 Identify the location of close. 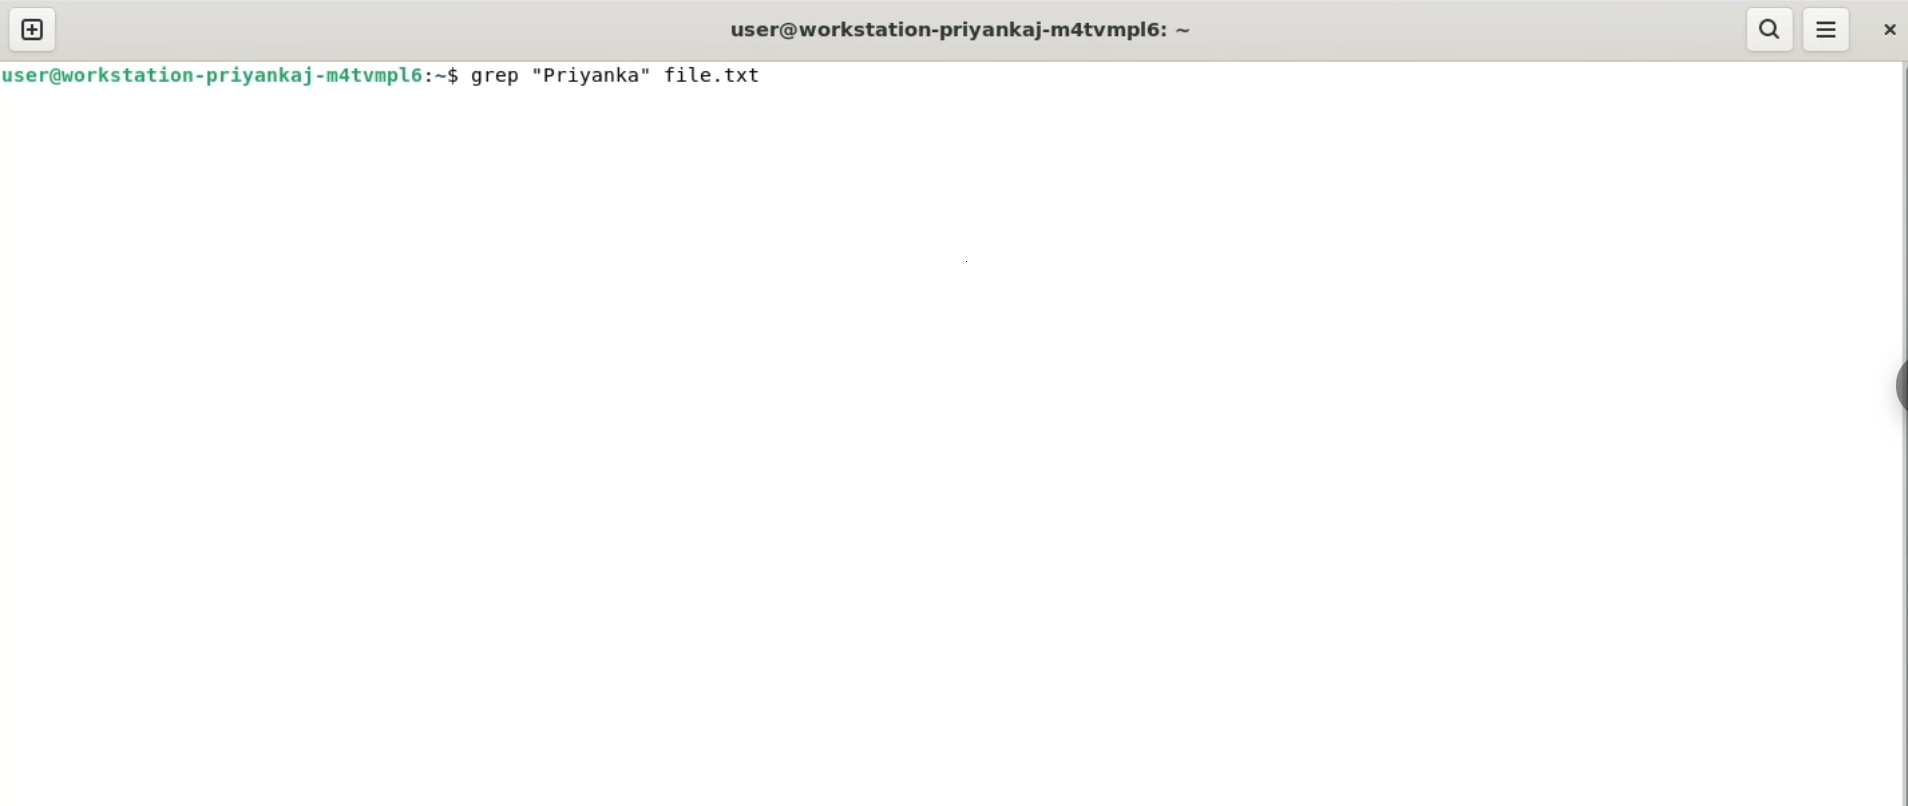
(1887, 31).